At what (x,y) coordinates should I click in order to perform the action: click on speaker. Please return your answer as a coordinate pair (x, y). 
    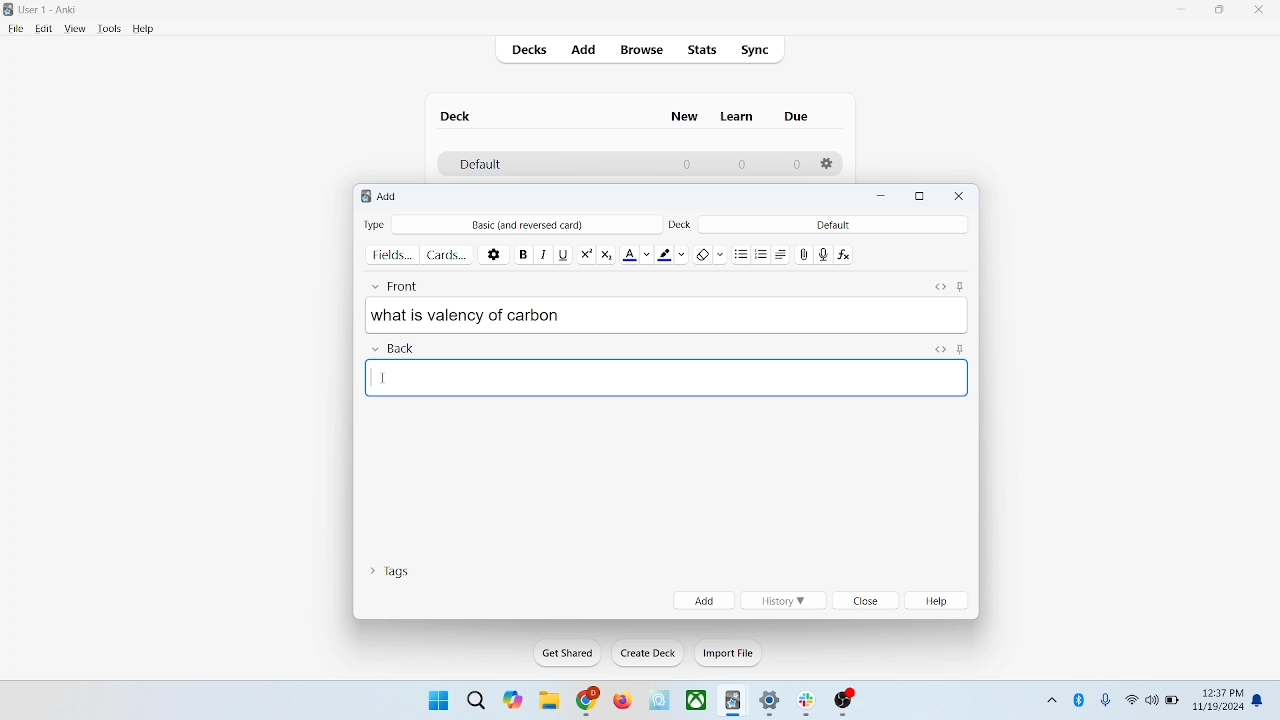
    Looking at the image, I should click on (1152, 699).